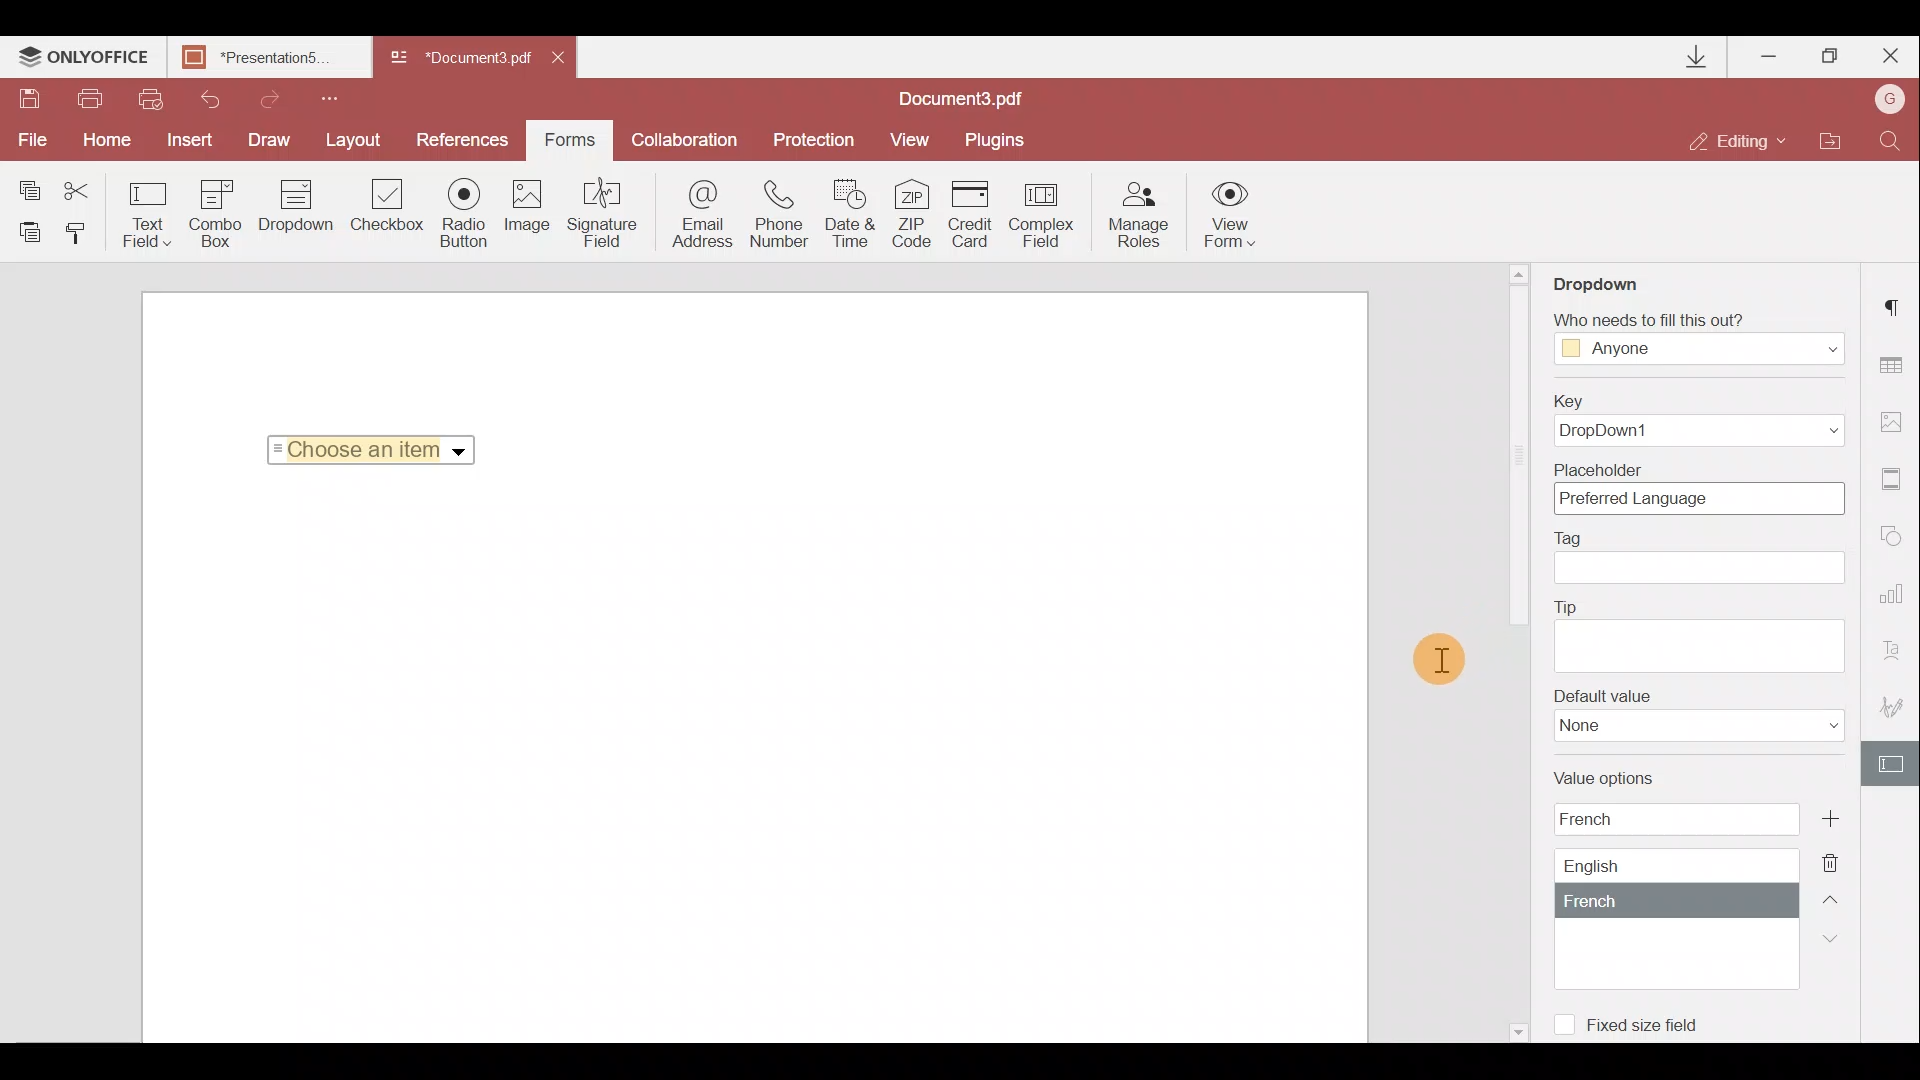  I want to click on Cut, so click(89, 187).